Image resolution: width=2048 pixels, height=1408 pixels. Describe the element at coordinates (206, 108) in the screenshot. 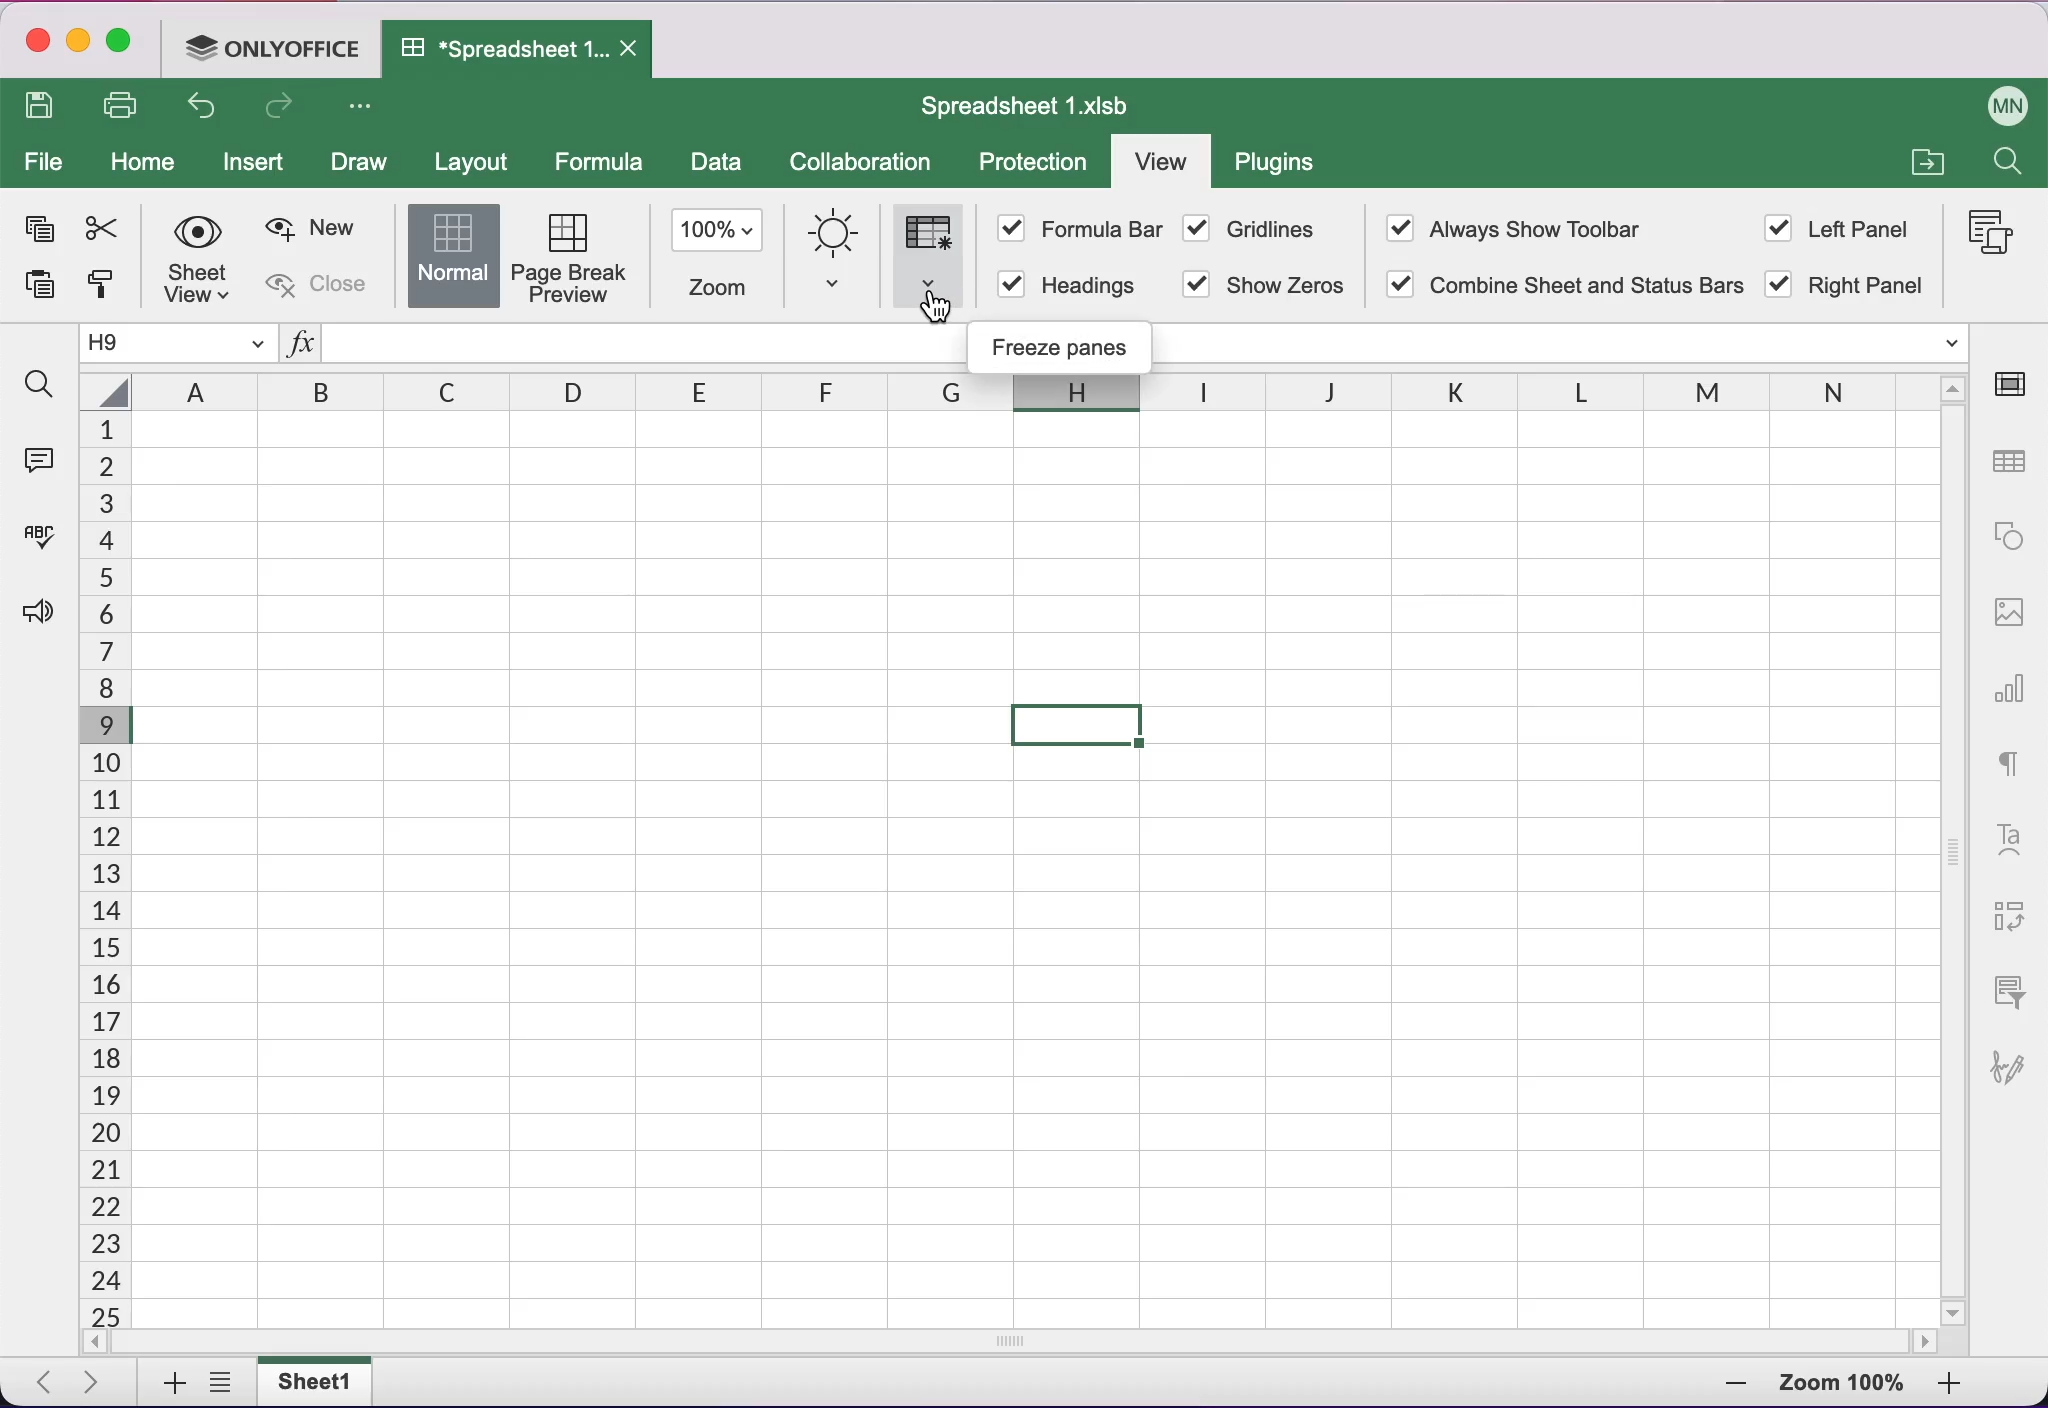

I see `undo` at that location.